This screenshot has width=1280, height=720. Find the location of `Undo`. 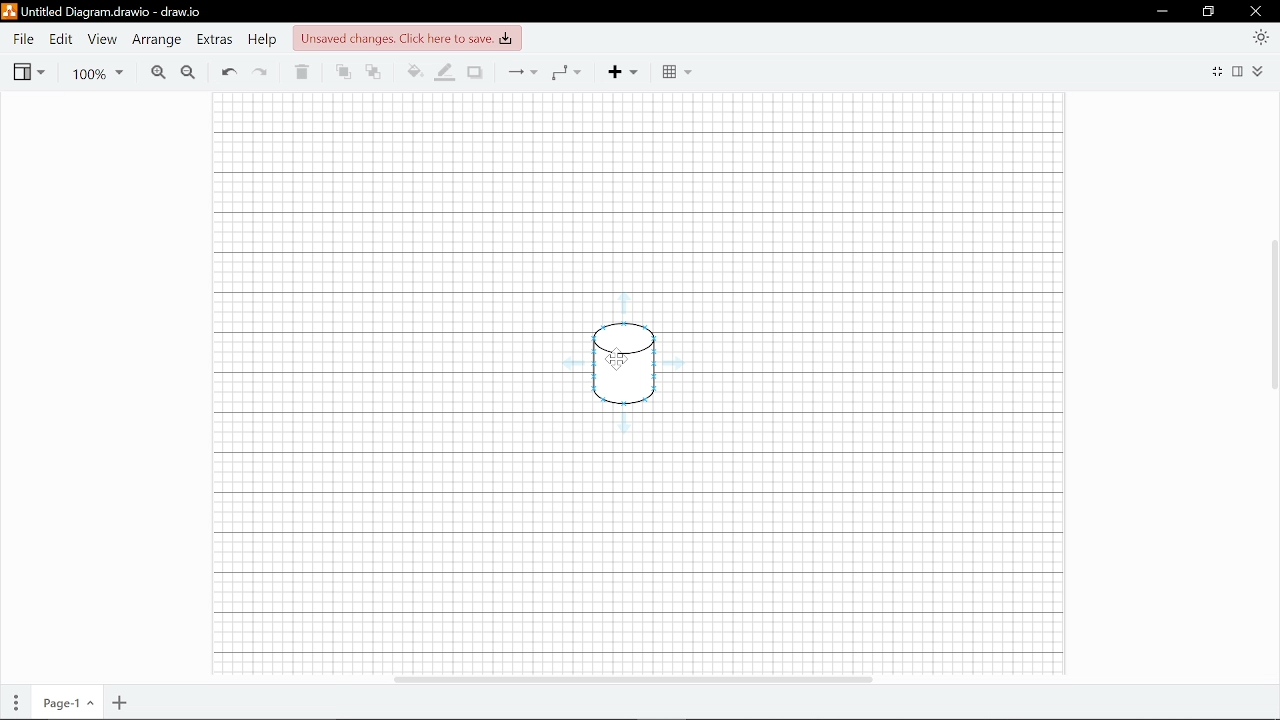

Undo is located at coordinates (229, 72).